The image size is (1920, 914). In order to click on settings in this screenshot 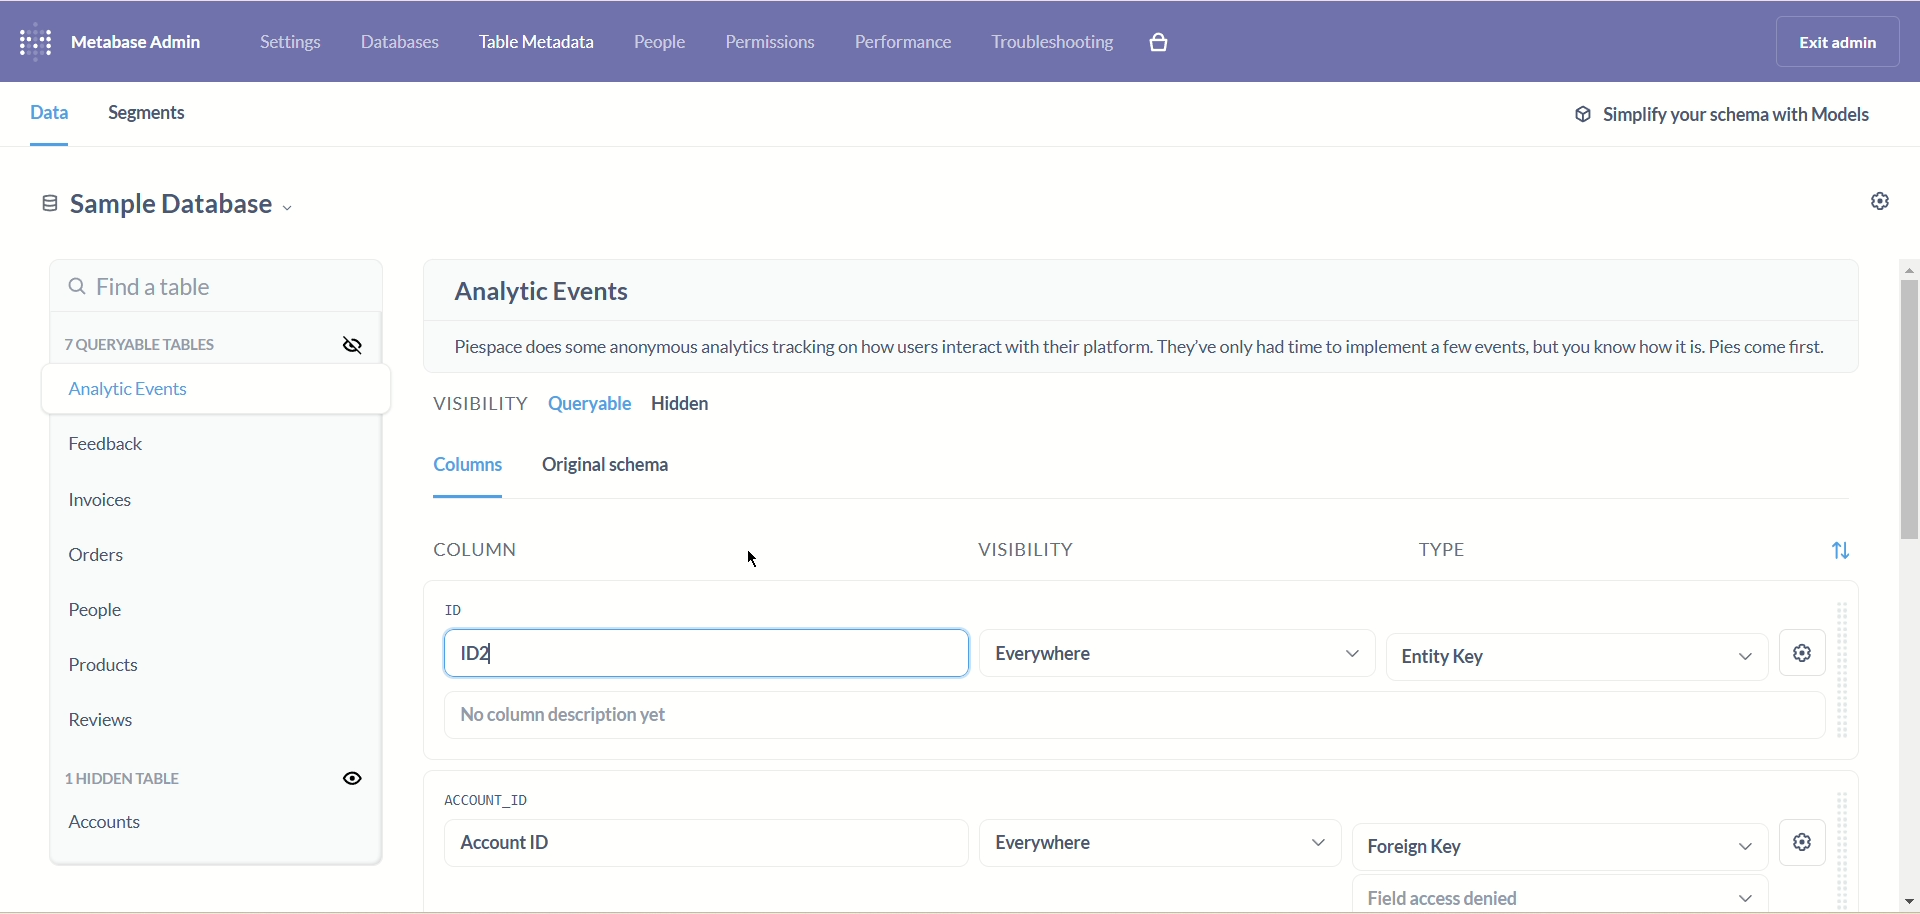, I will do `click(1805, 845)`.